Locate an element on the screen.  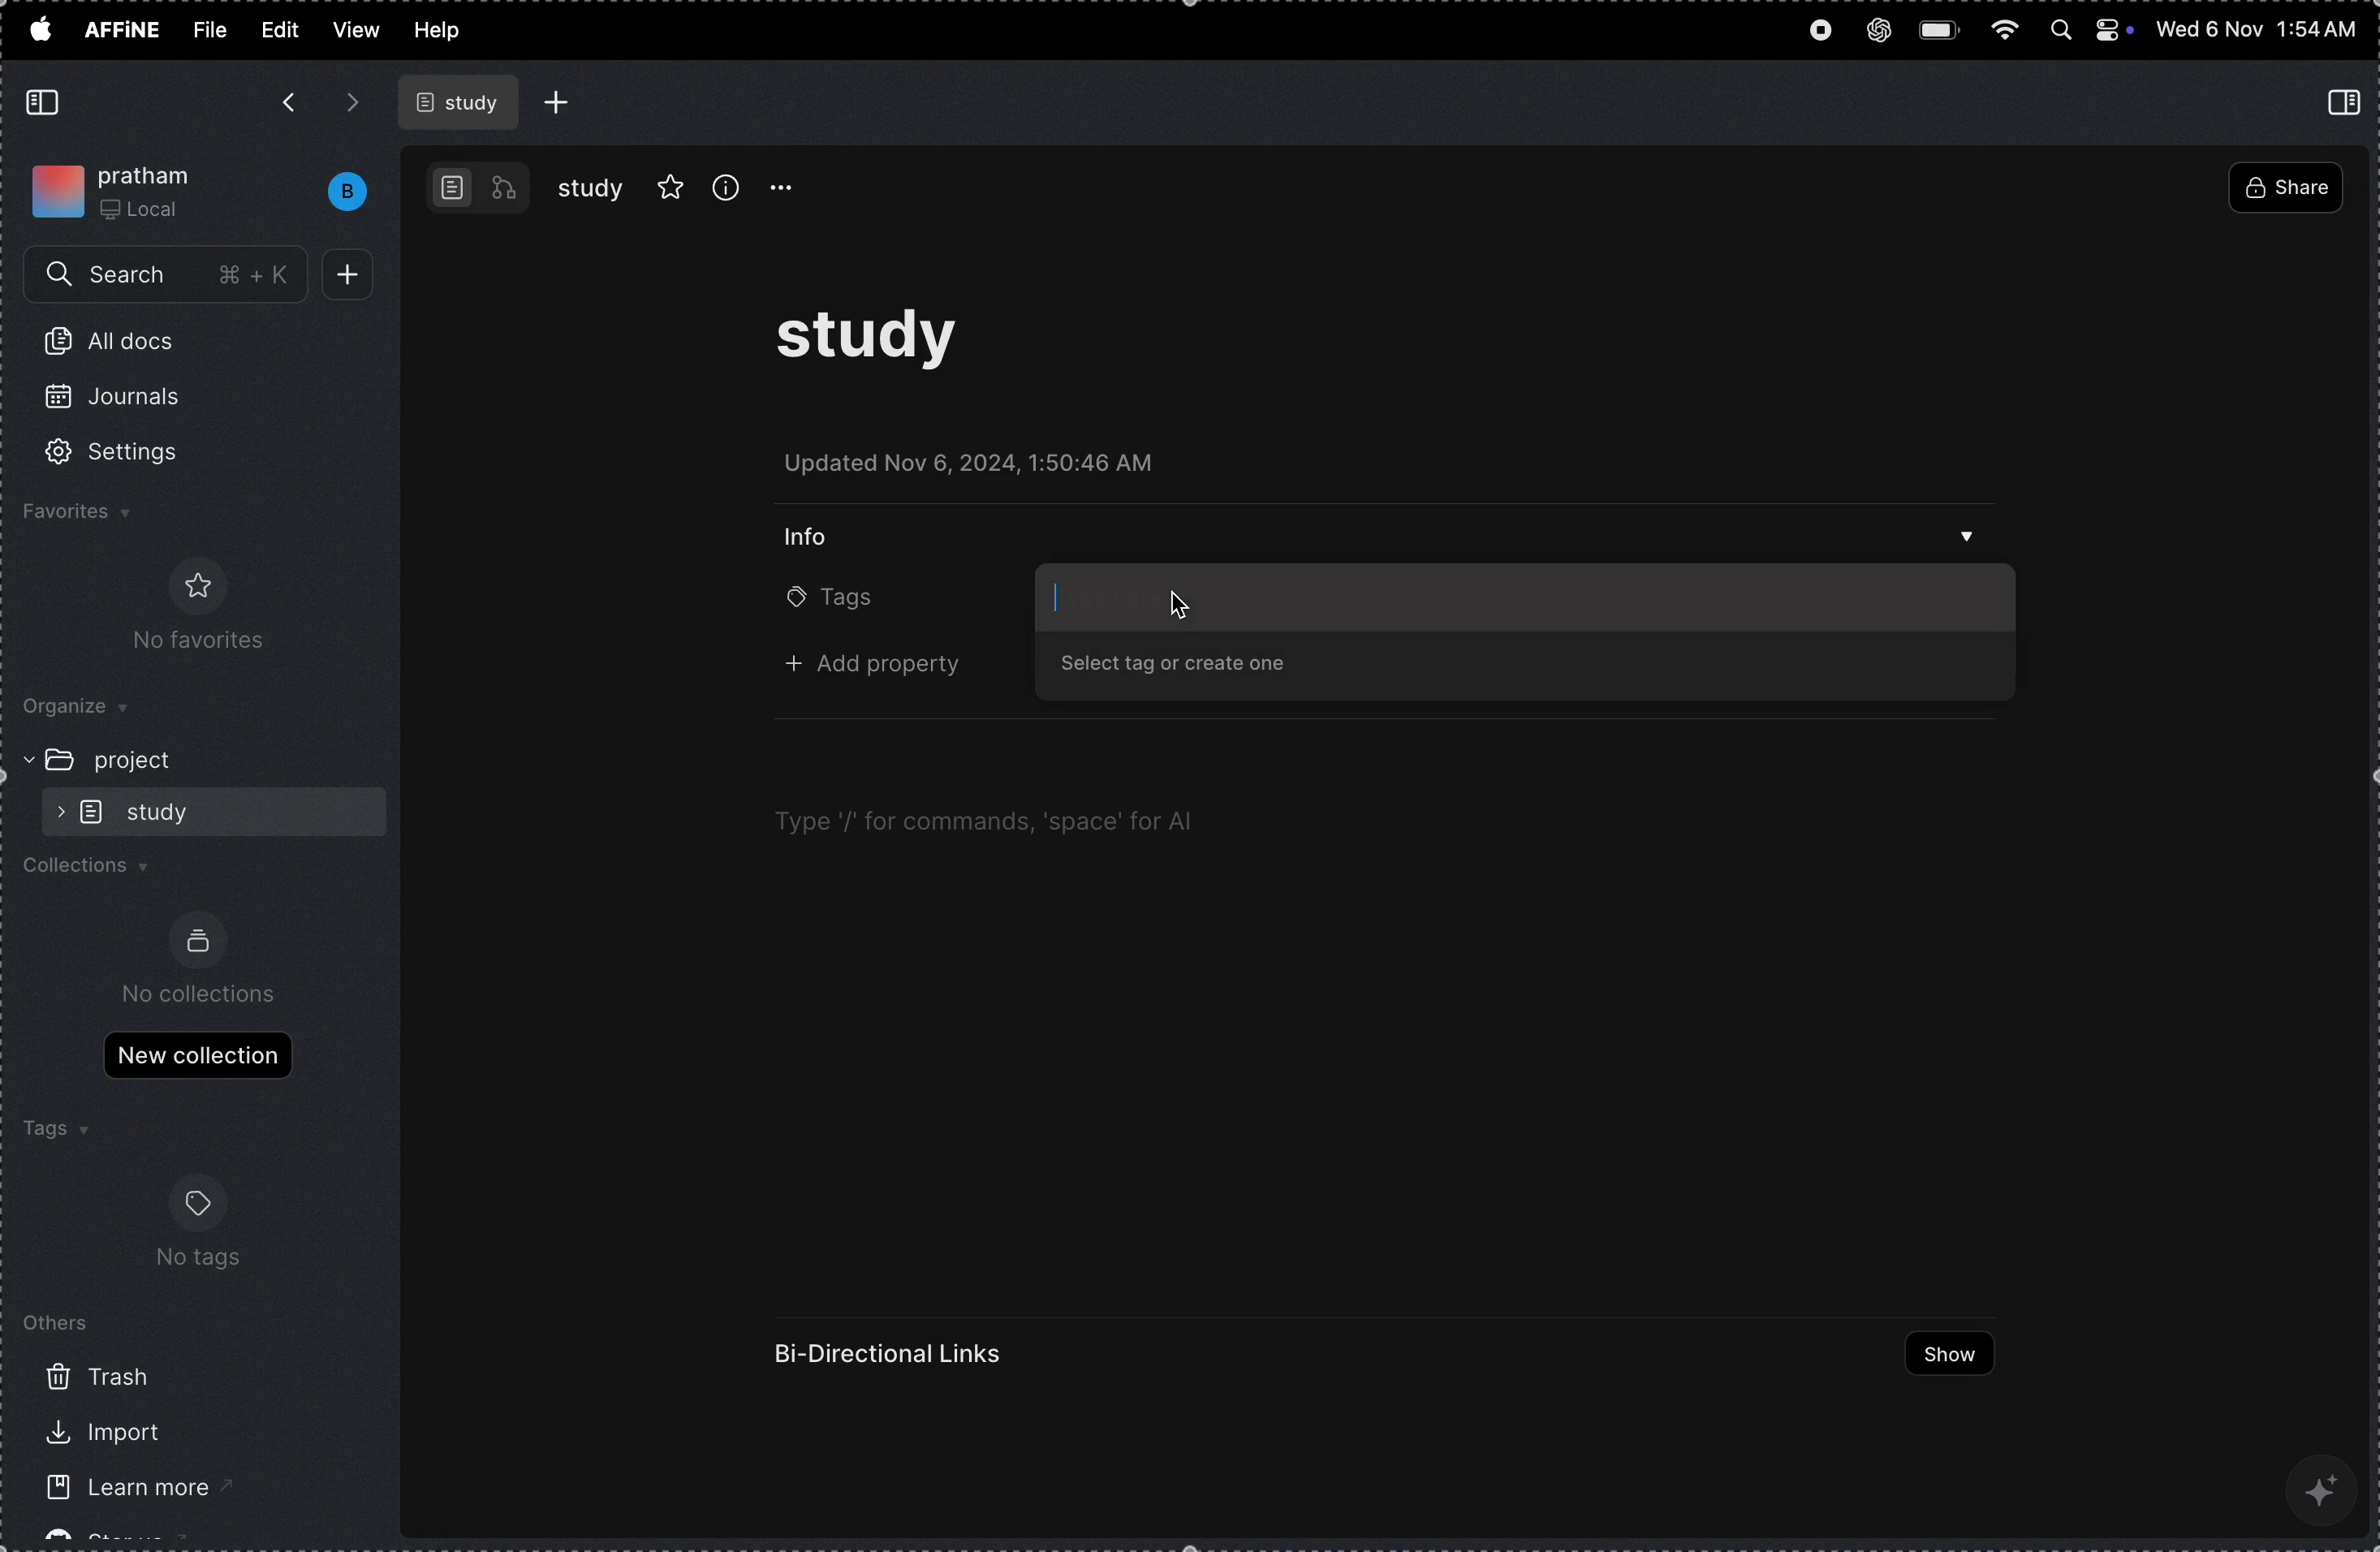
forward is located at coordinates (353, 102).